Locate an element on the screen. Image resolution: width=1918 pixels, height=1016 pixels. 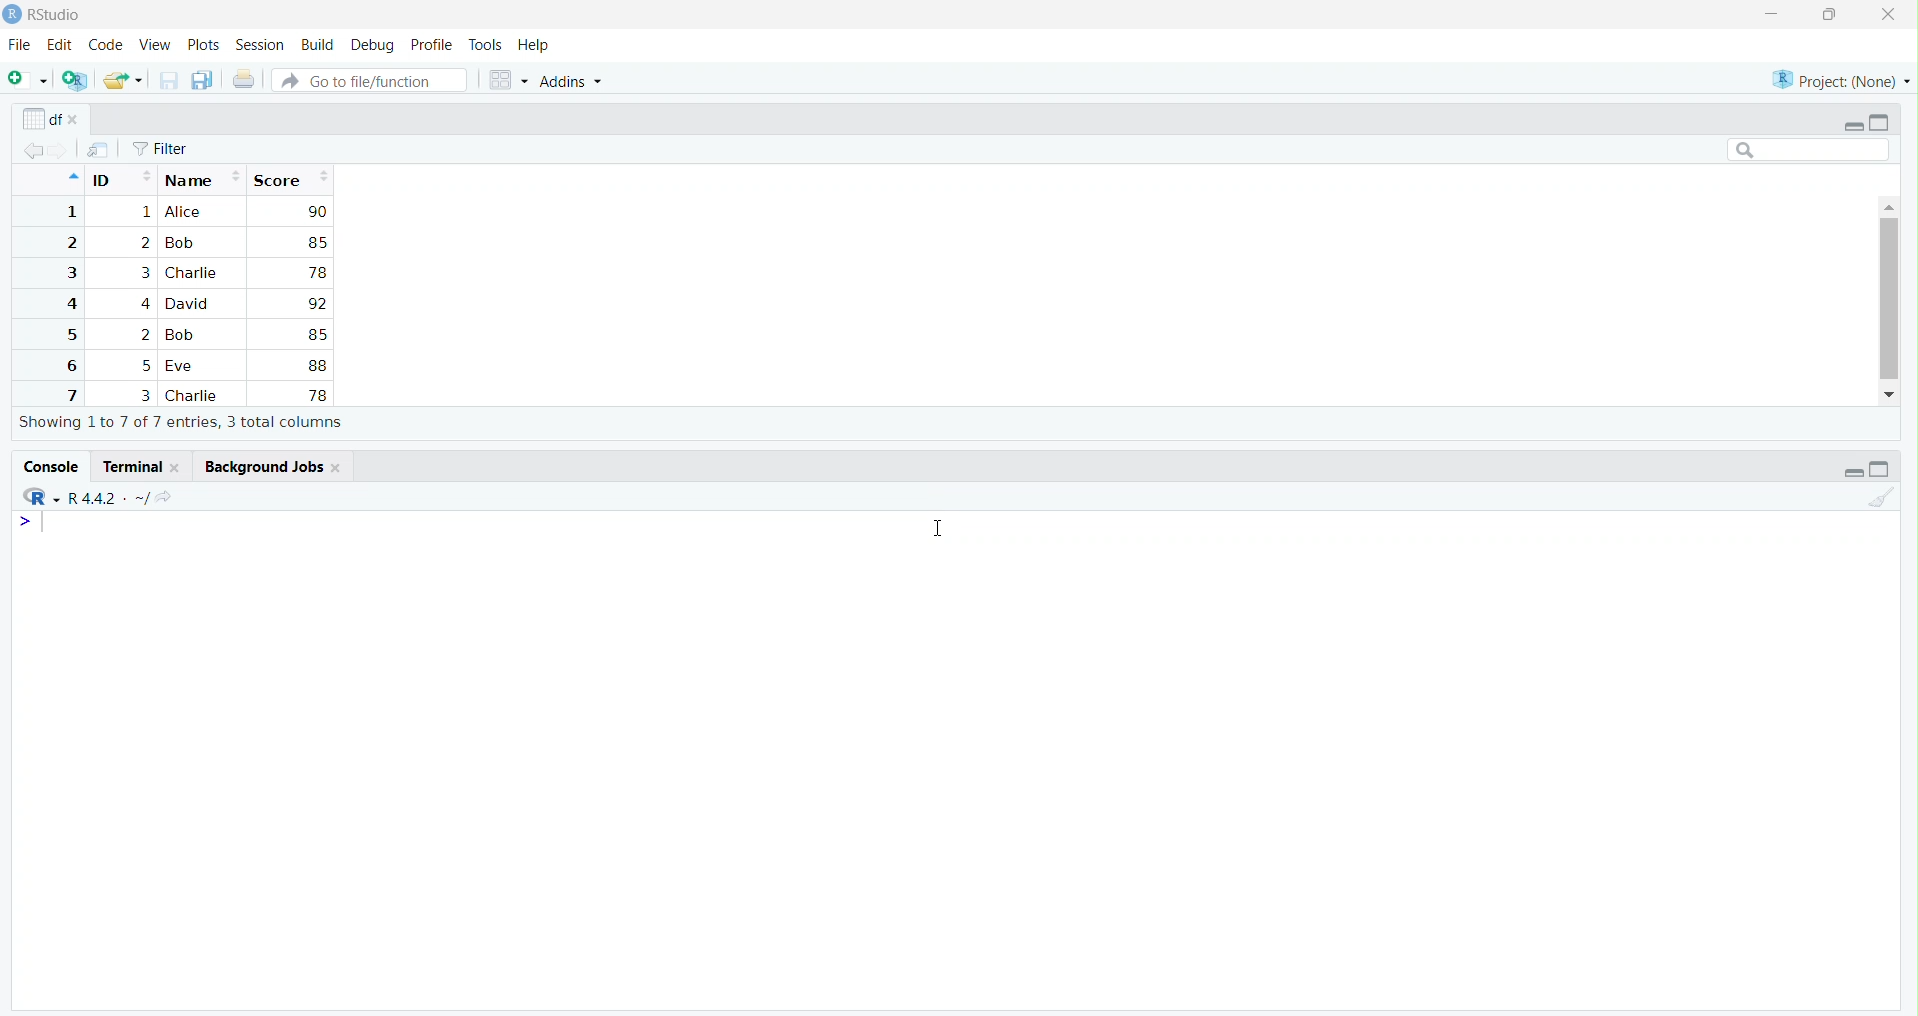
RStudio menu is located at coordinates (41, 497).